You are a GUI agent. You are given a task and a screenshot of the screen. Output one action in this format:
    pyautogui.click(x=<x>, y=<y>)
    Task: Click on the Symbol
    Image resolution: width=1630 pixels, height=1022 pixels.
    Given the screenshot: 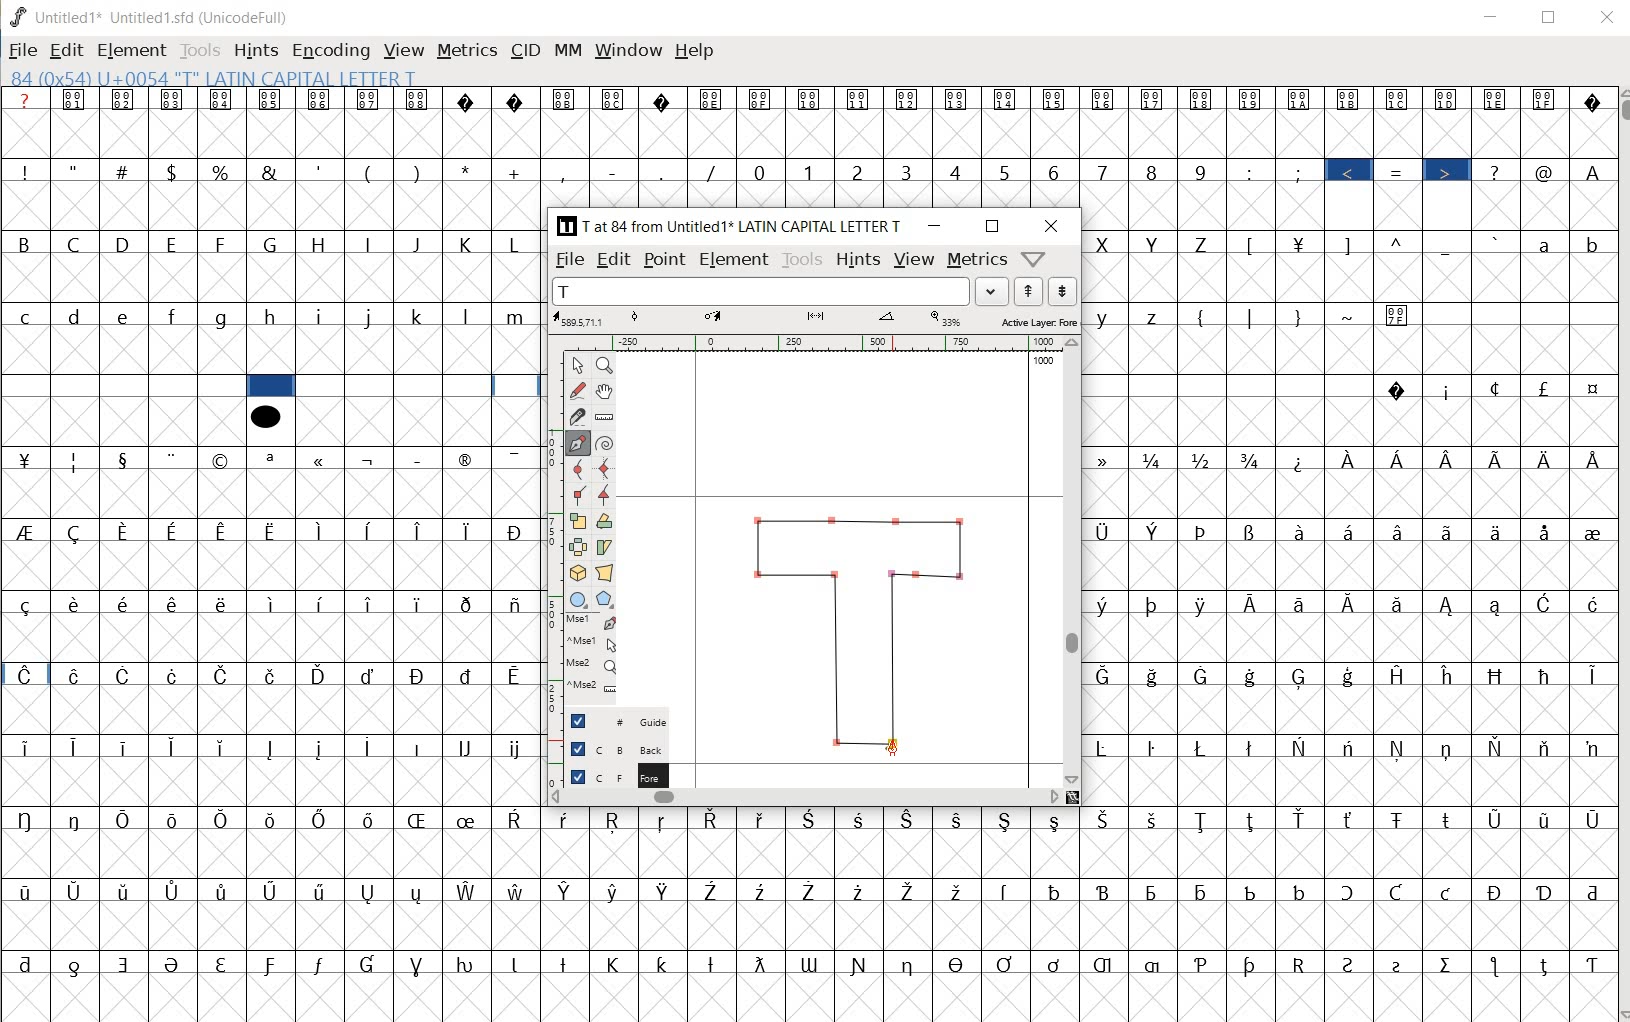 What is the action you would take?
    pyautogui.click(x=1201, y=746)
    